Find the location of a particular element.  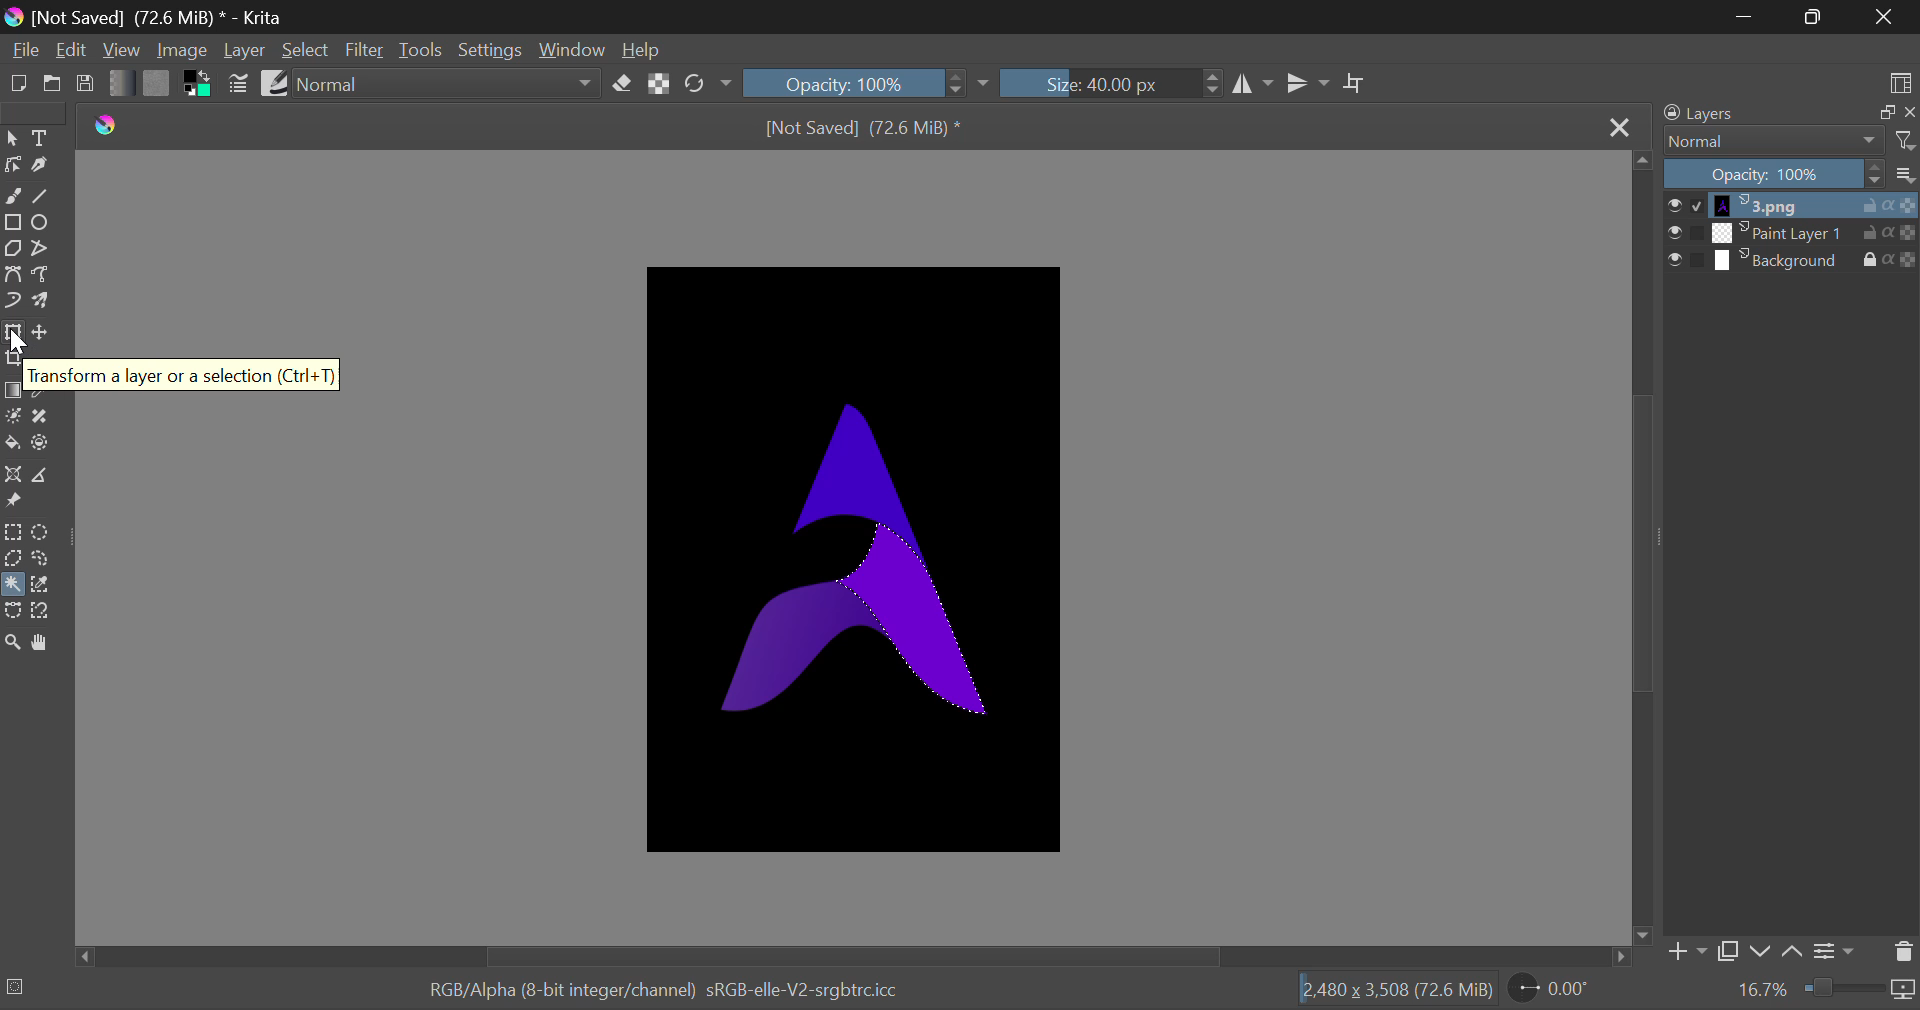

Polygon is located at coordinates (14, 252).